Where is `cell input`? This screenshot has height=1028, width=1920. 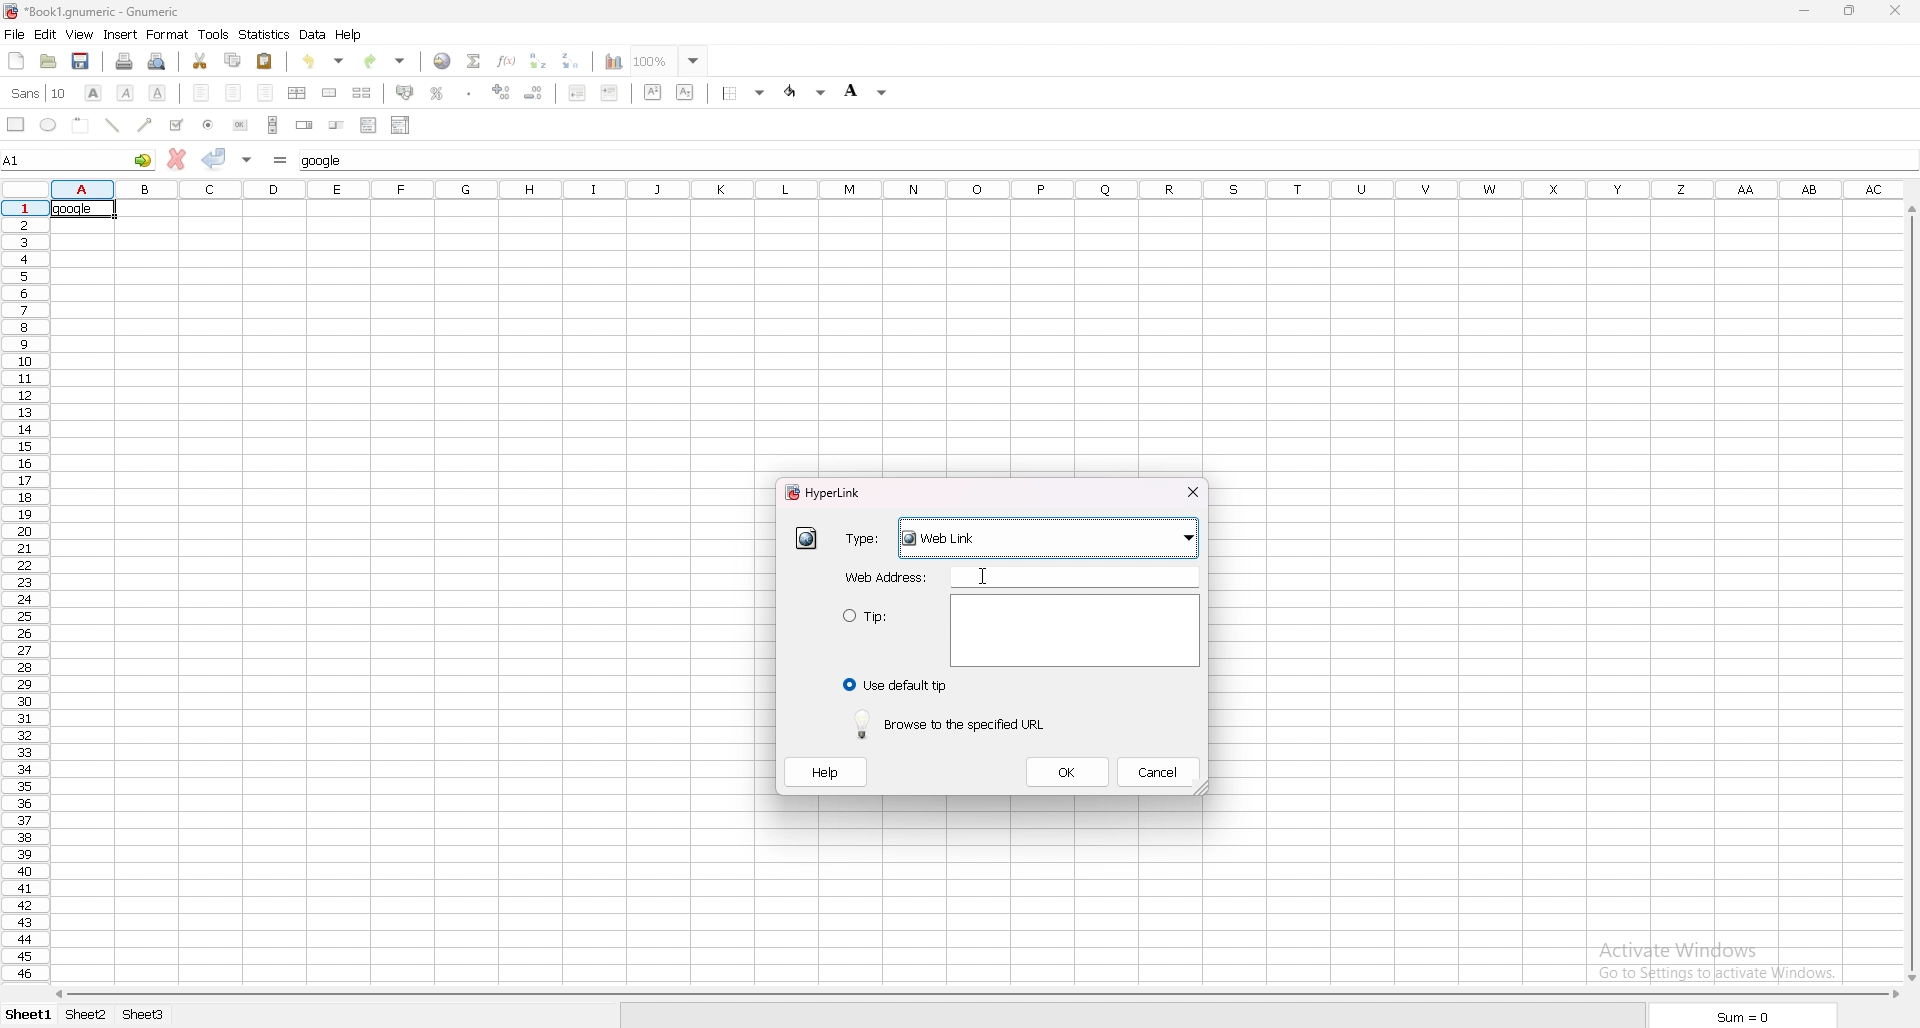 cell input is located at coordinates (330, 161).